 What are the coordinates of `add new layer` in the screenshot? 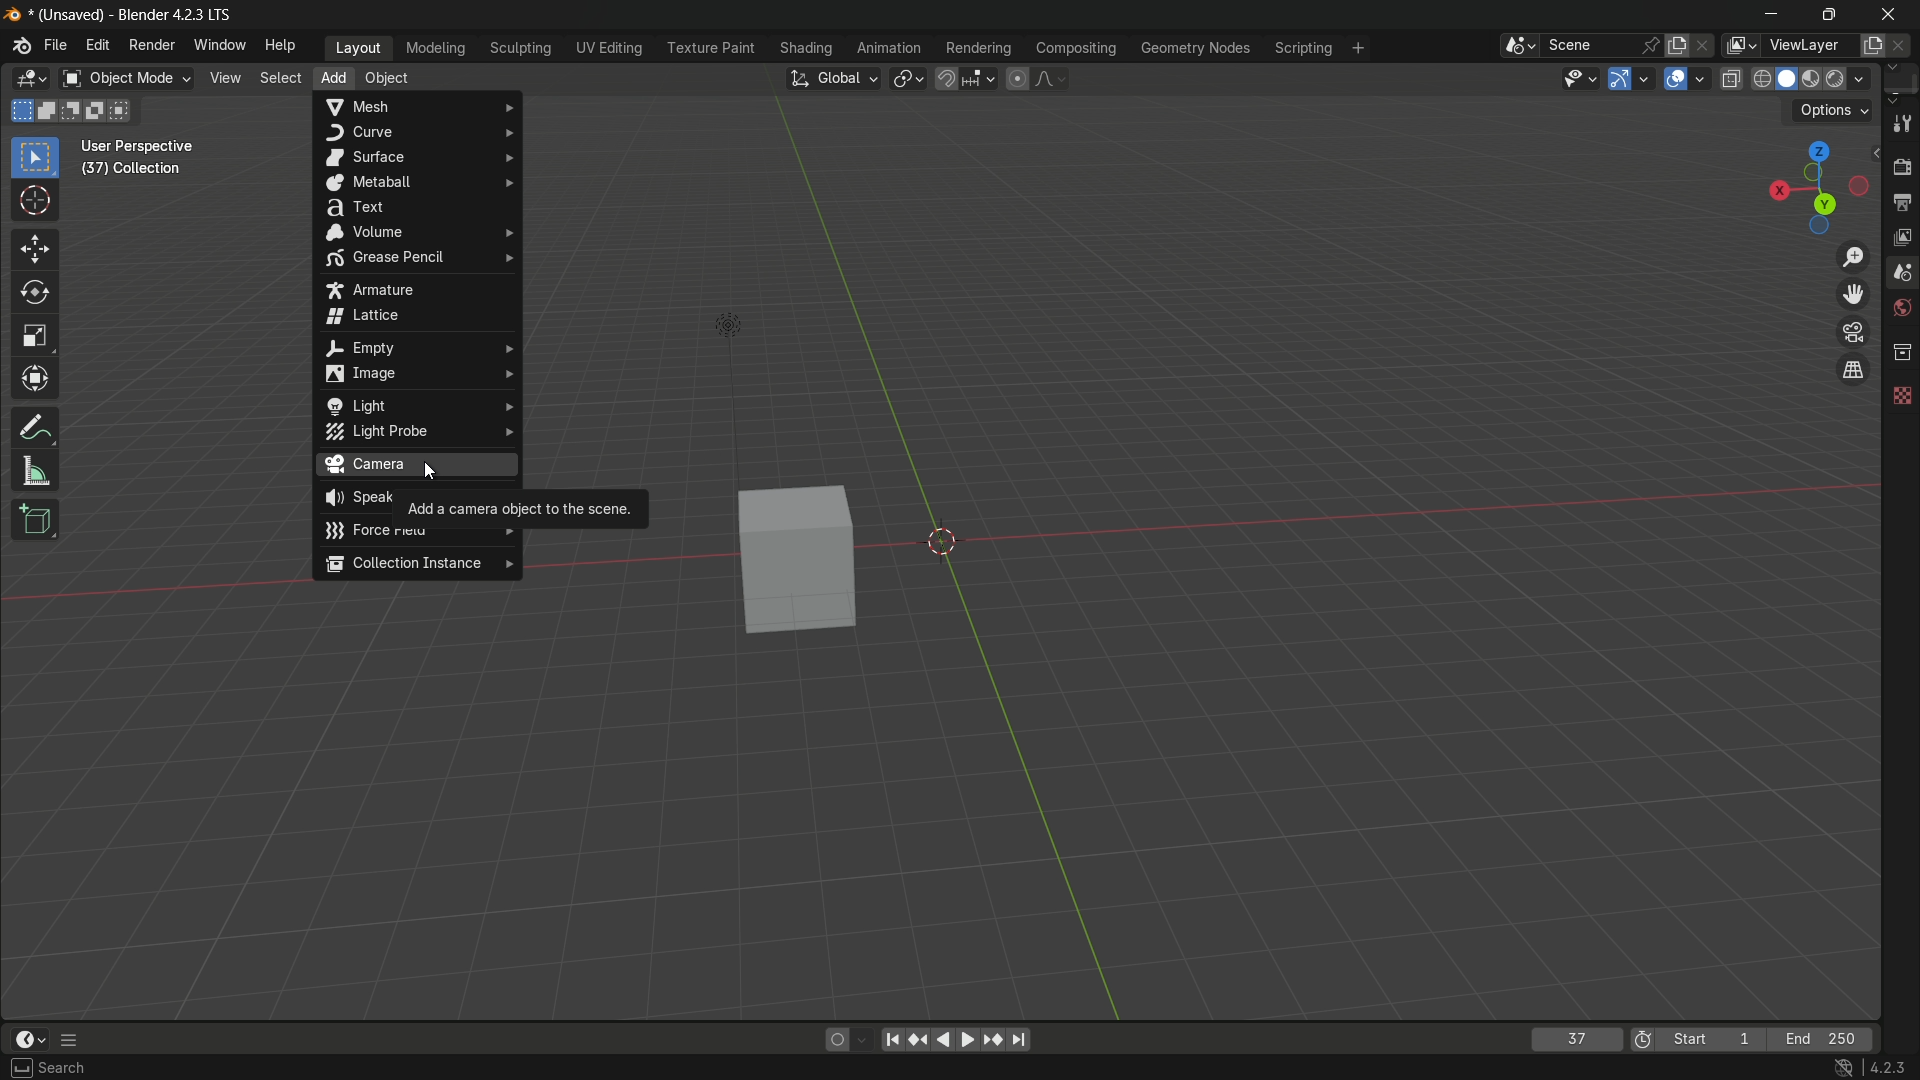 It's located at (1873, 45).